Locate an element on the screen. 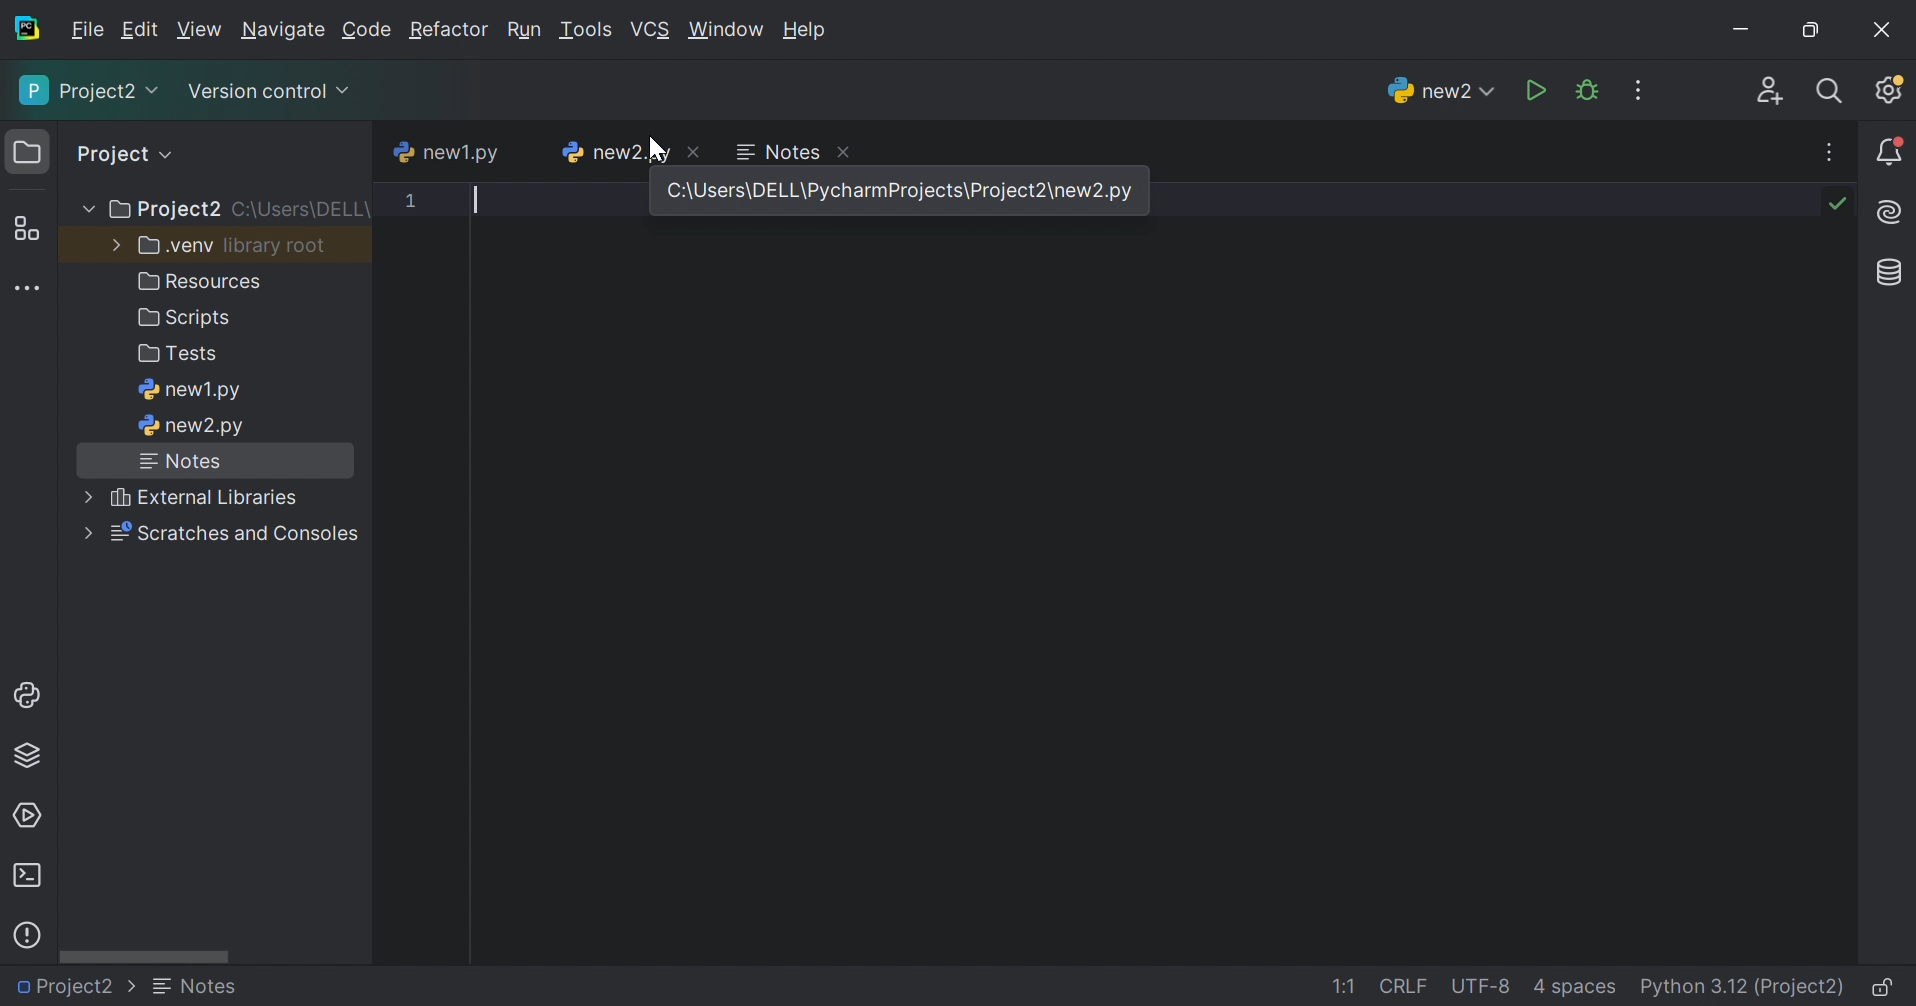 The image size is (1916, 1006). Search everywhere is located at coordinates (1834, 93).